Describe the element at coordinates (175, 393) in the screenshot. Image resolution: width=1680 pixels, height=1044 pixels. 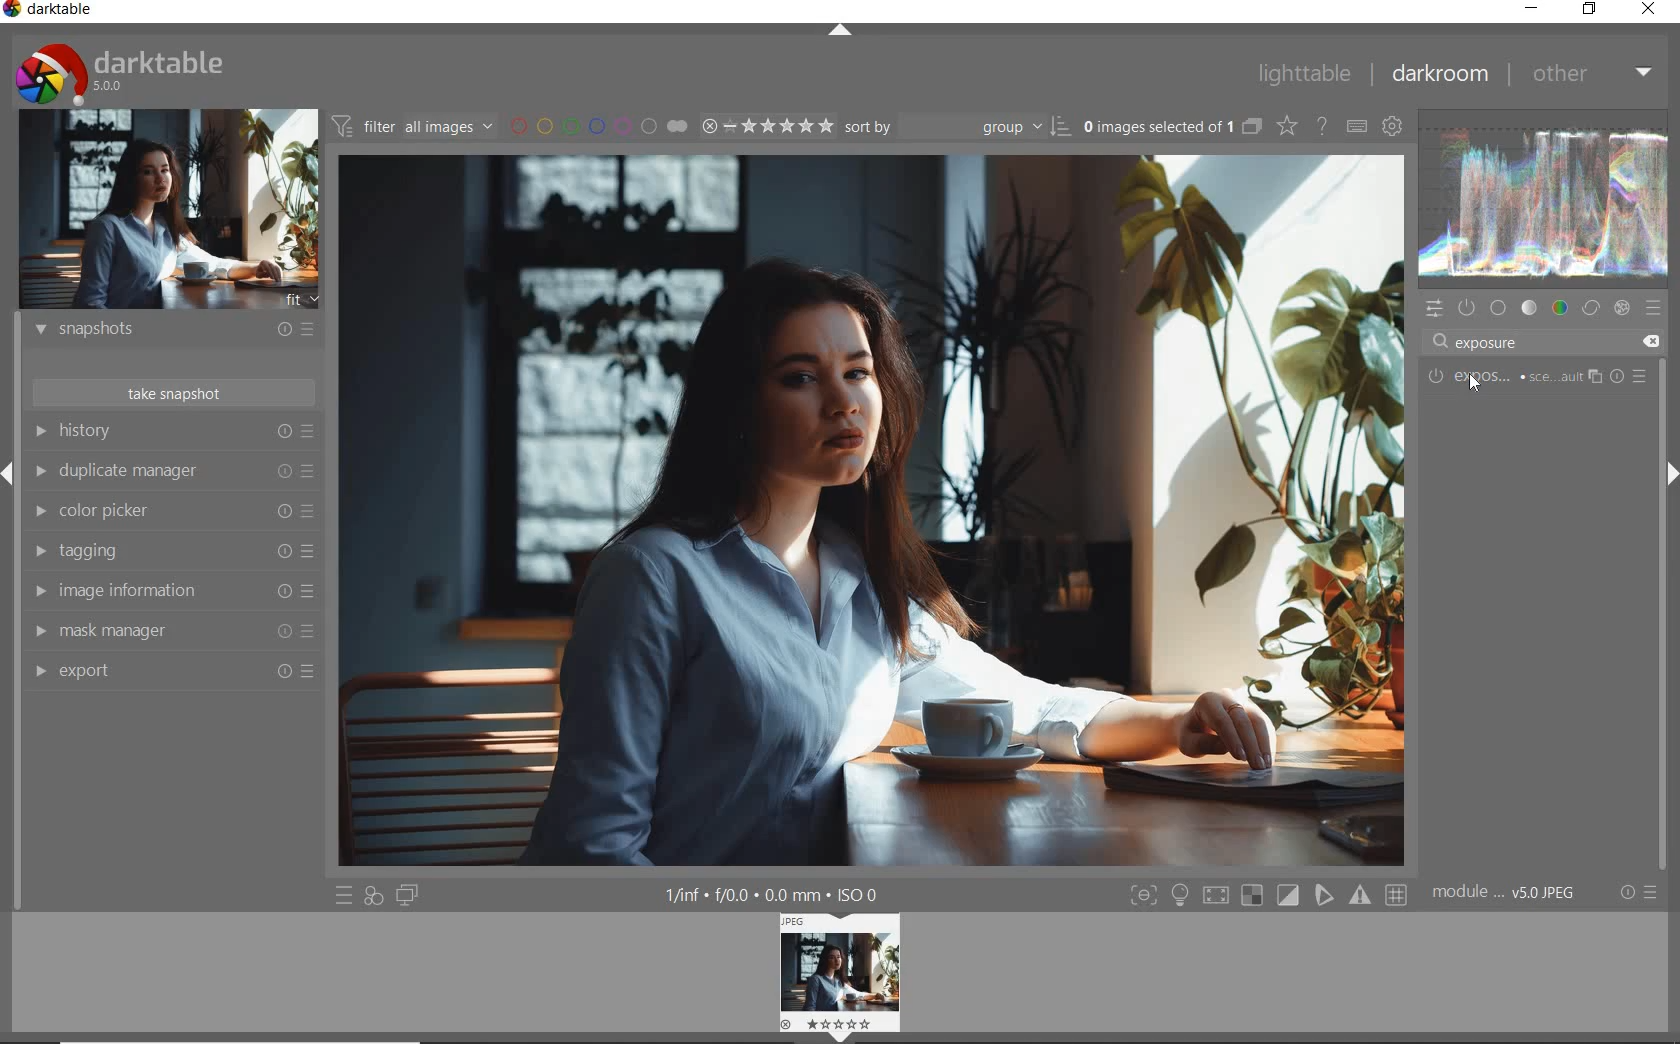
I see `take snapshot` at that location.